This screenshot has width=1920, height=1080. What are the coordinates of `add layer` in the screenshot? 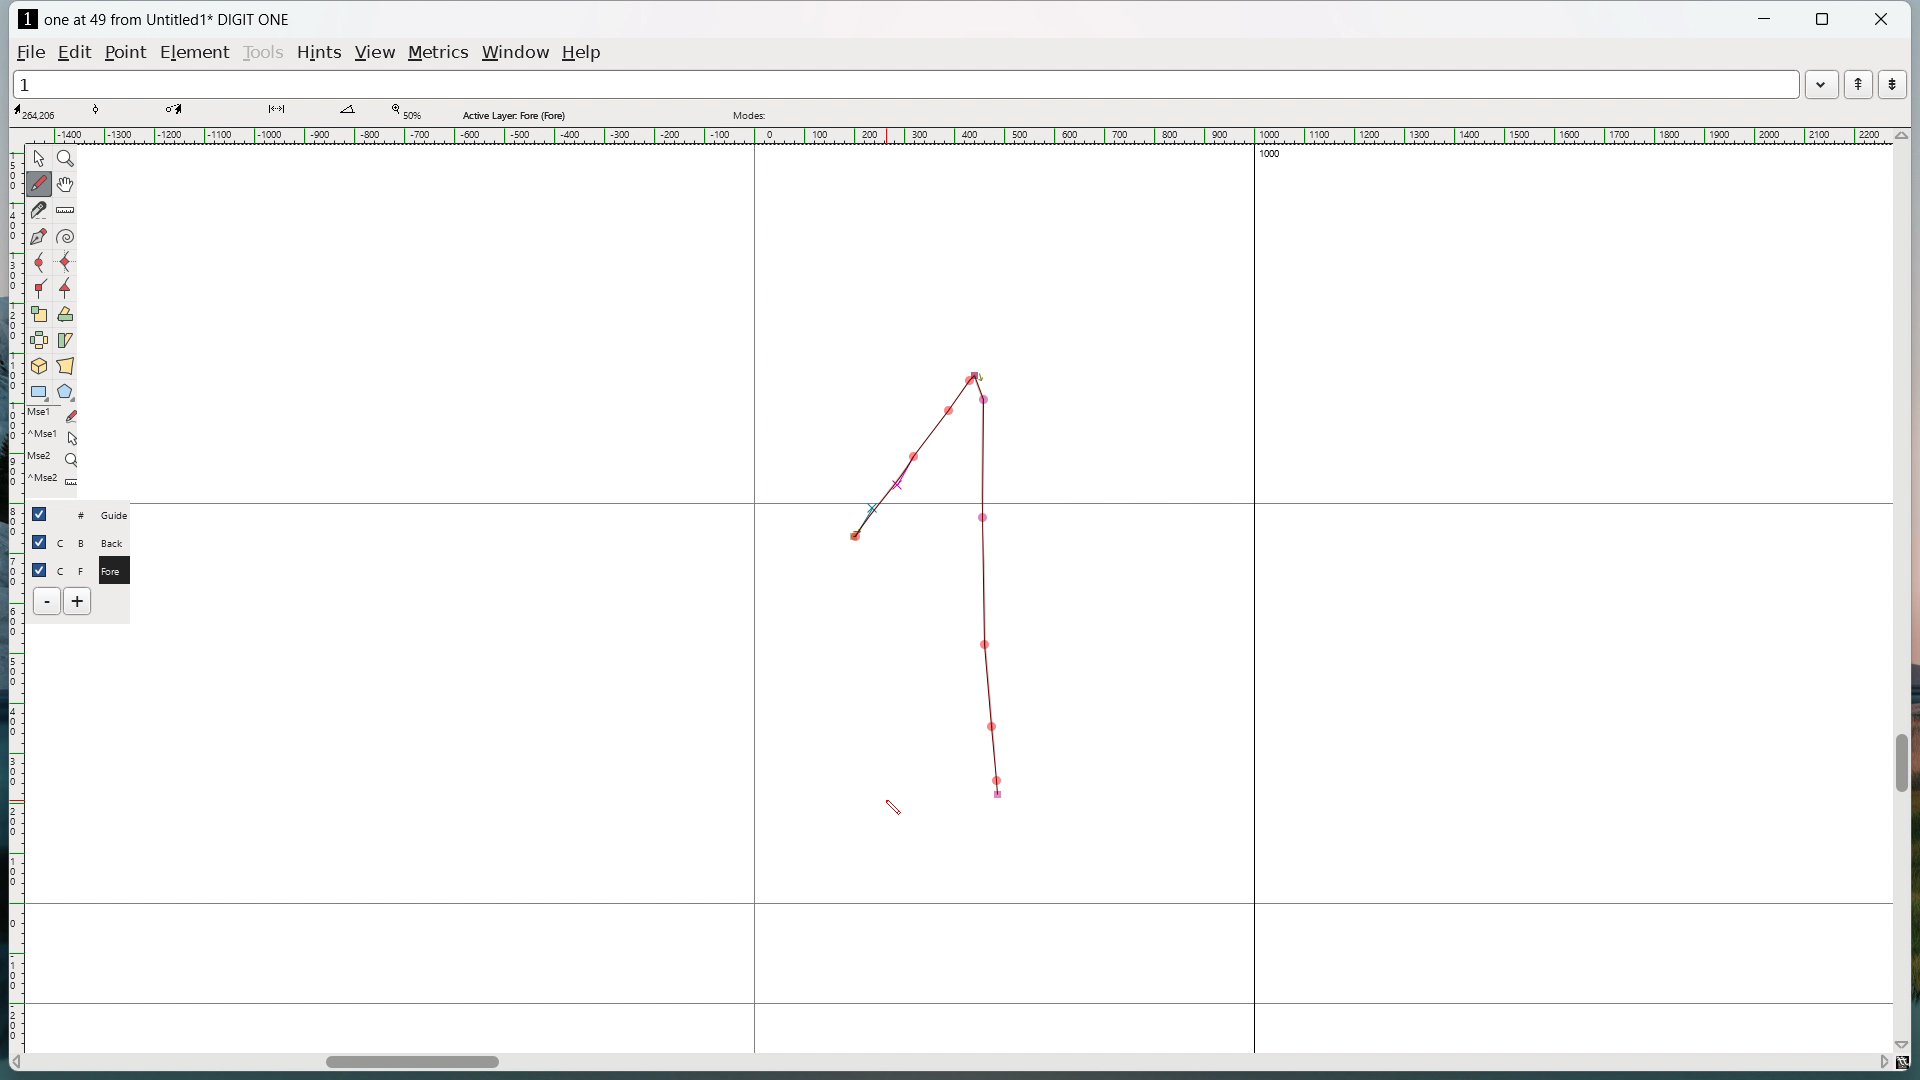 It's located at (79, 601).